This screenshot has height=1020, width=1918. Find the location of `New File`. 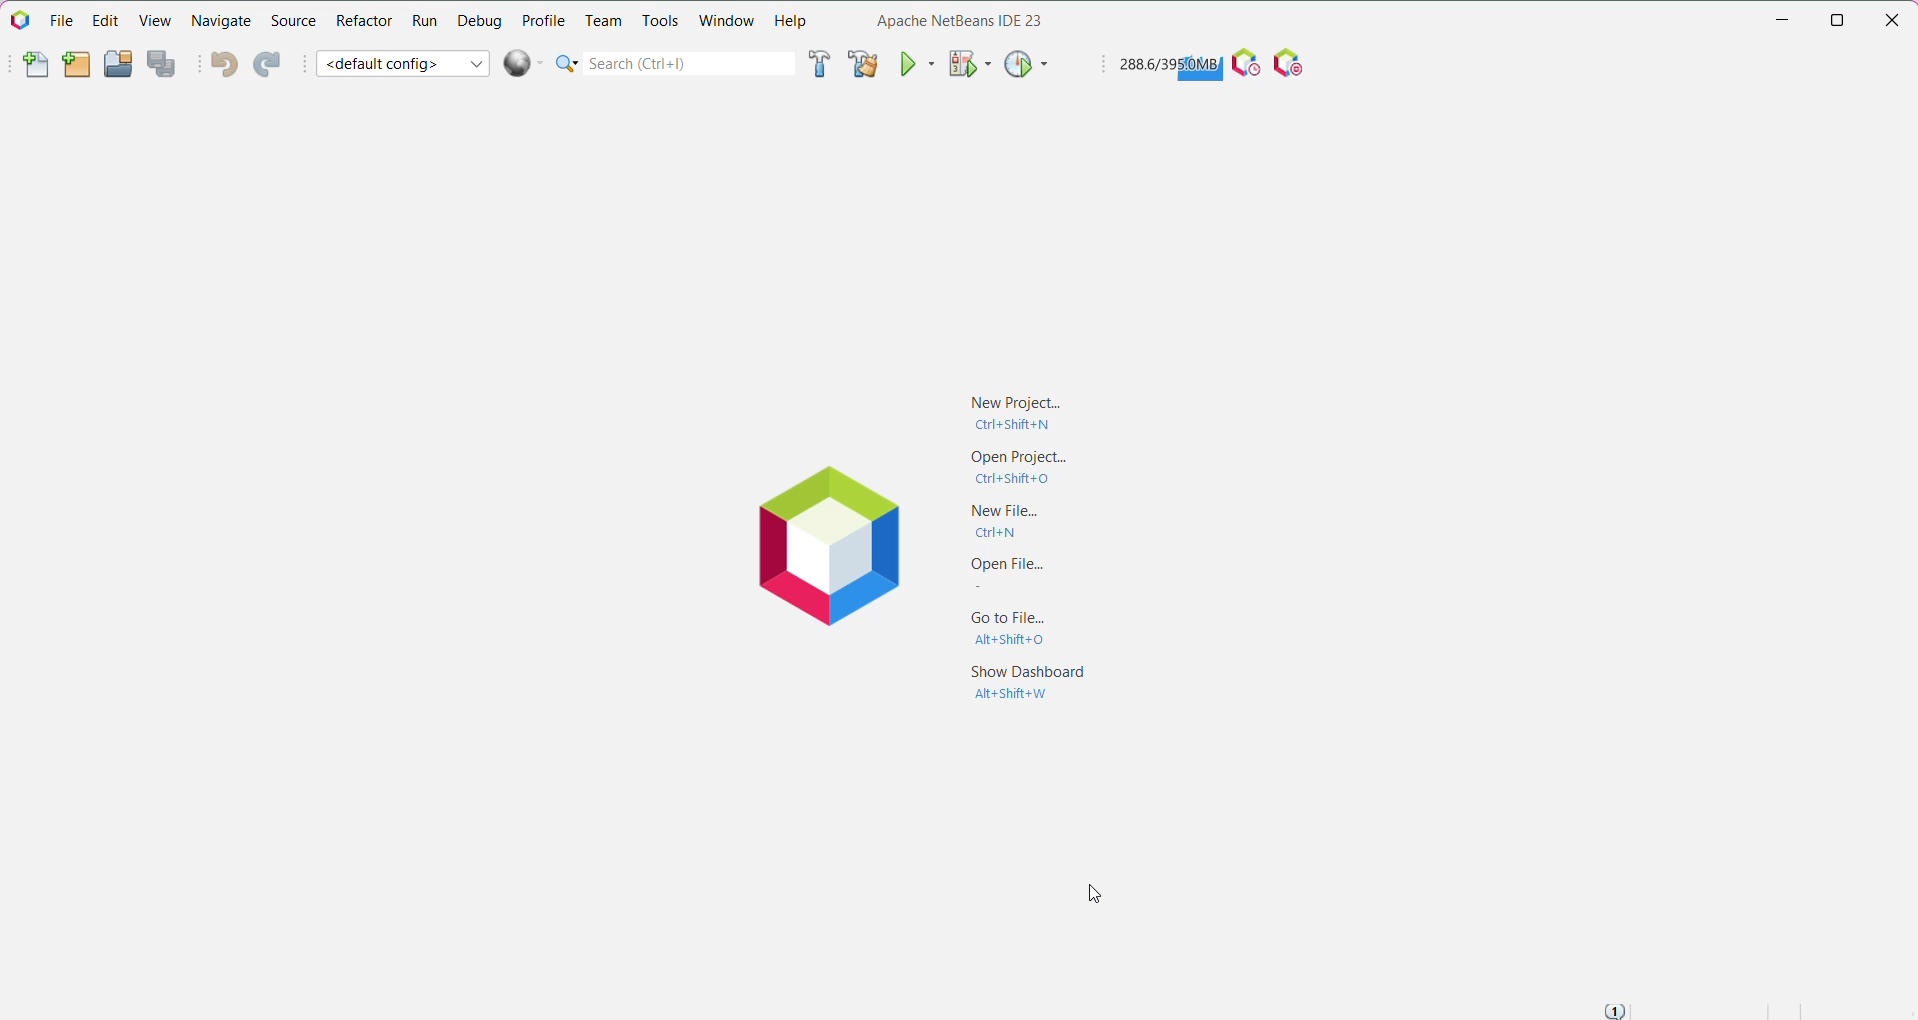

New File is located at coordinates (1008, 519).